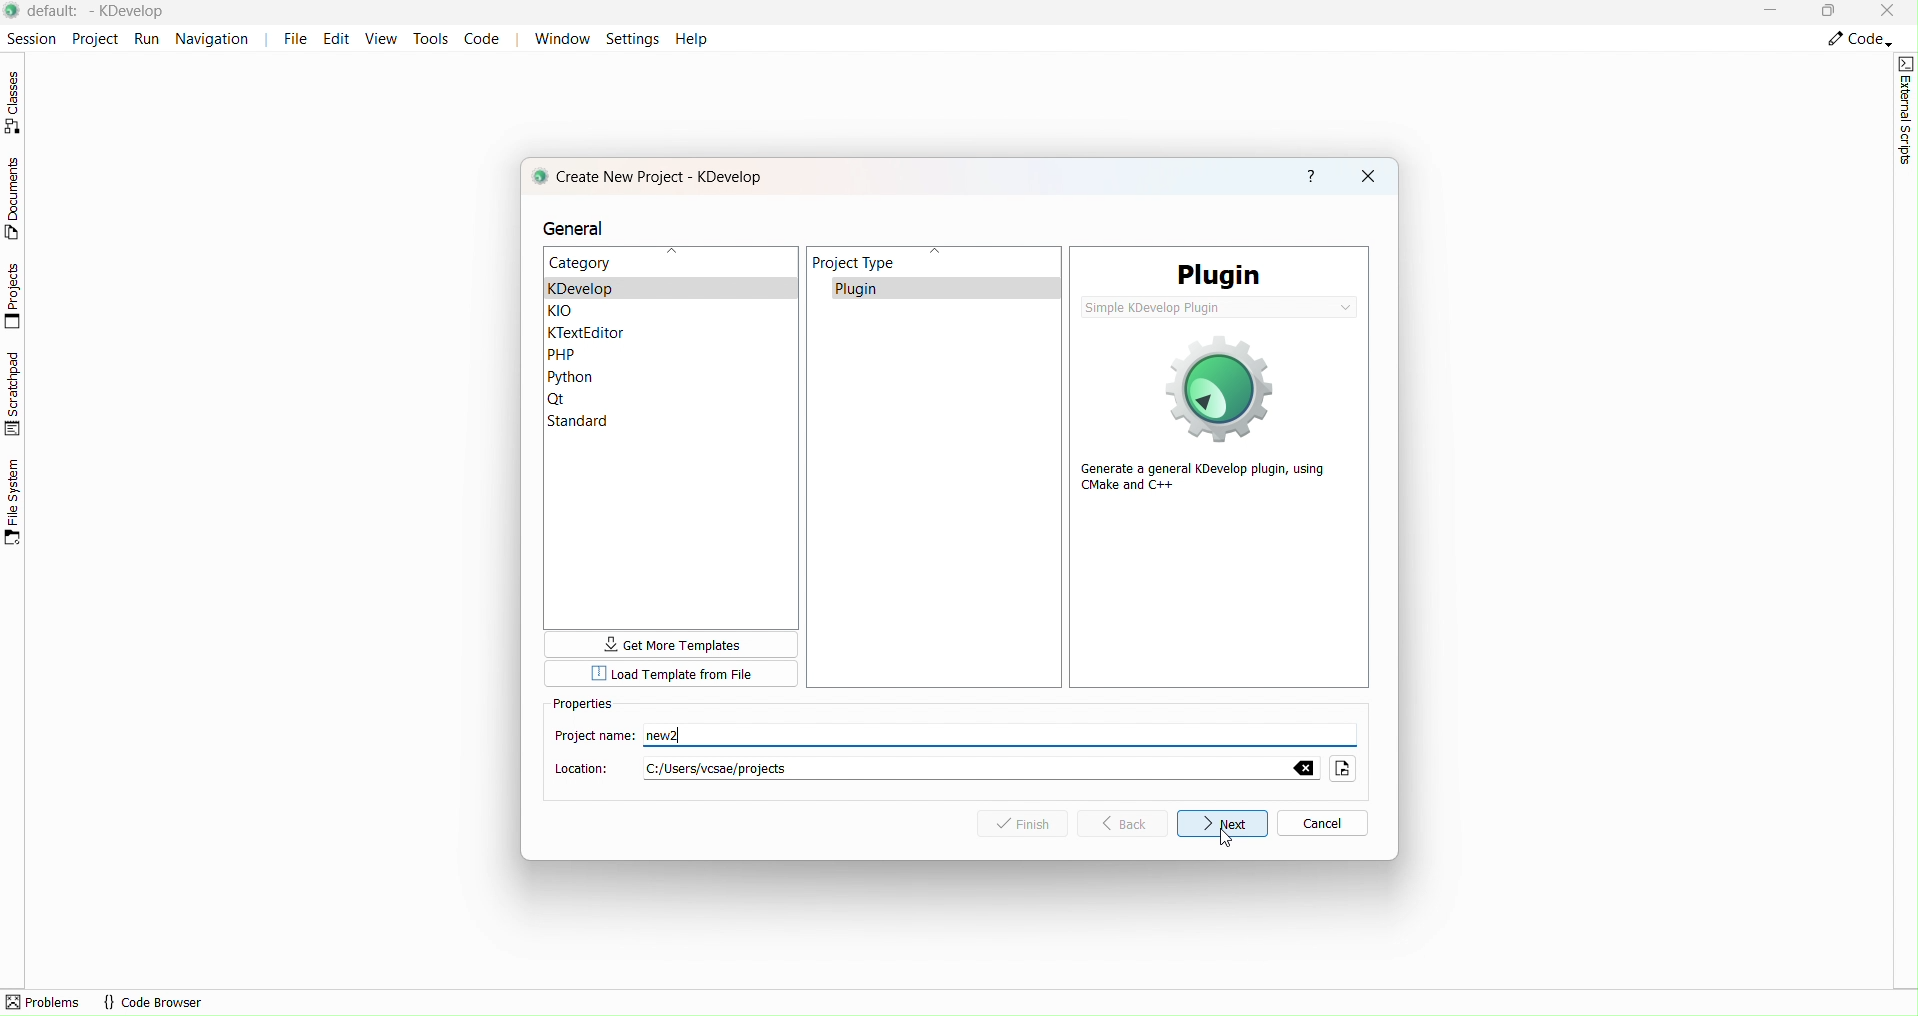 This screenshot has height=1016, width=1918. I want to click on Code, so click(484, 39).